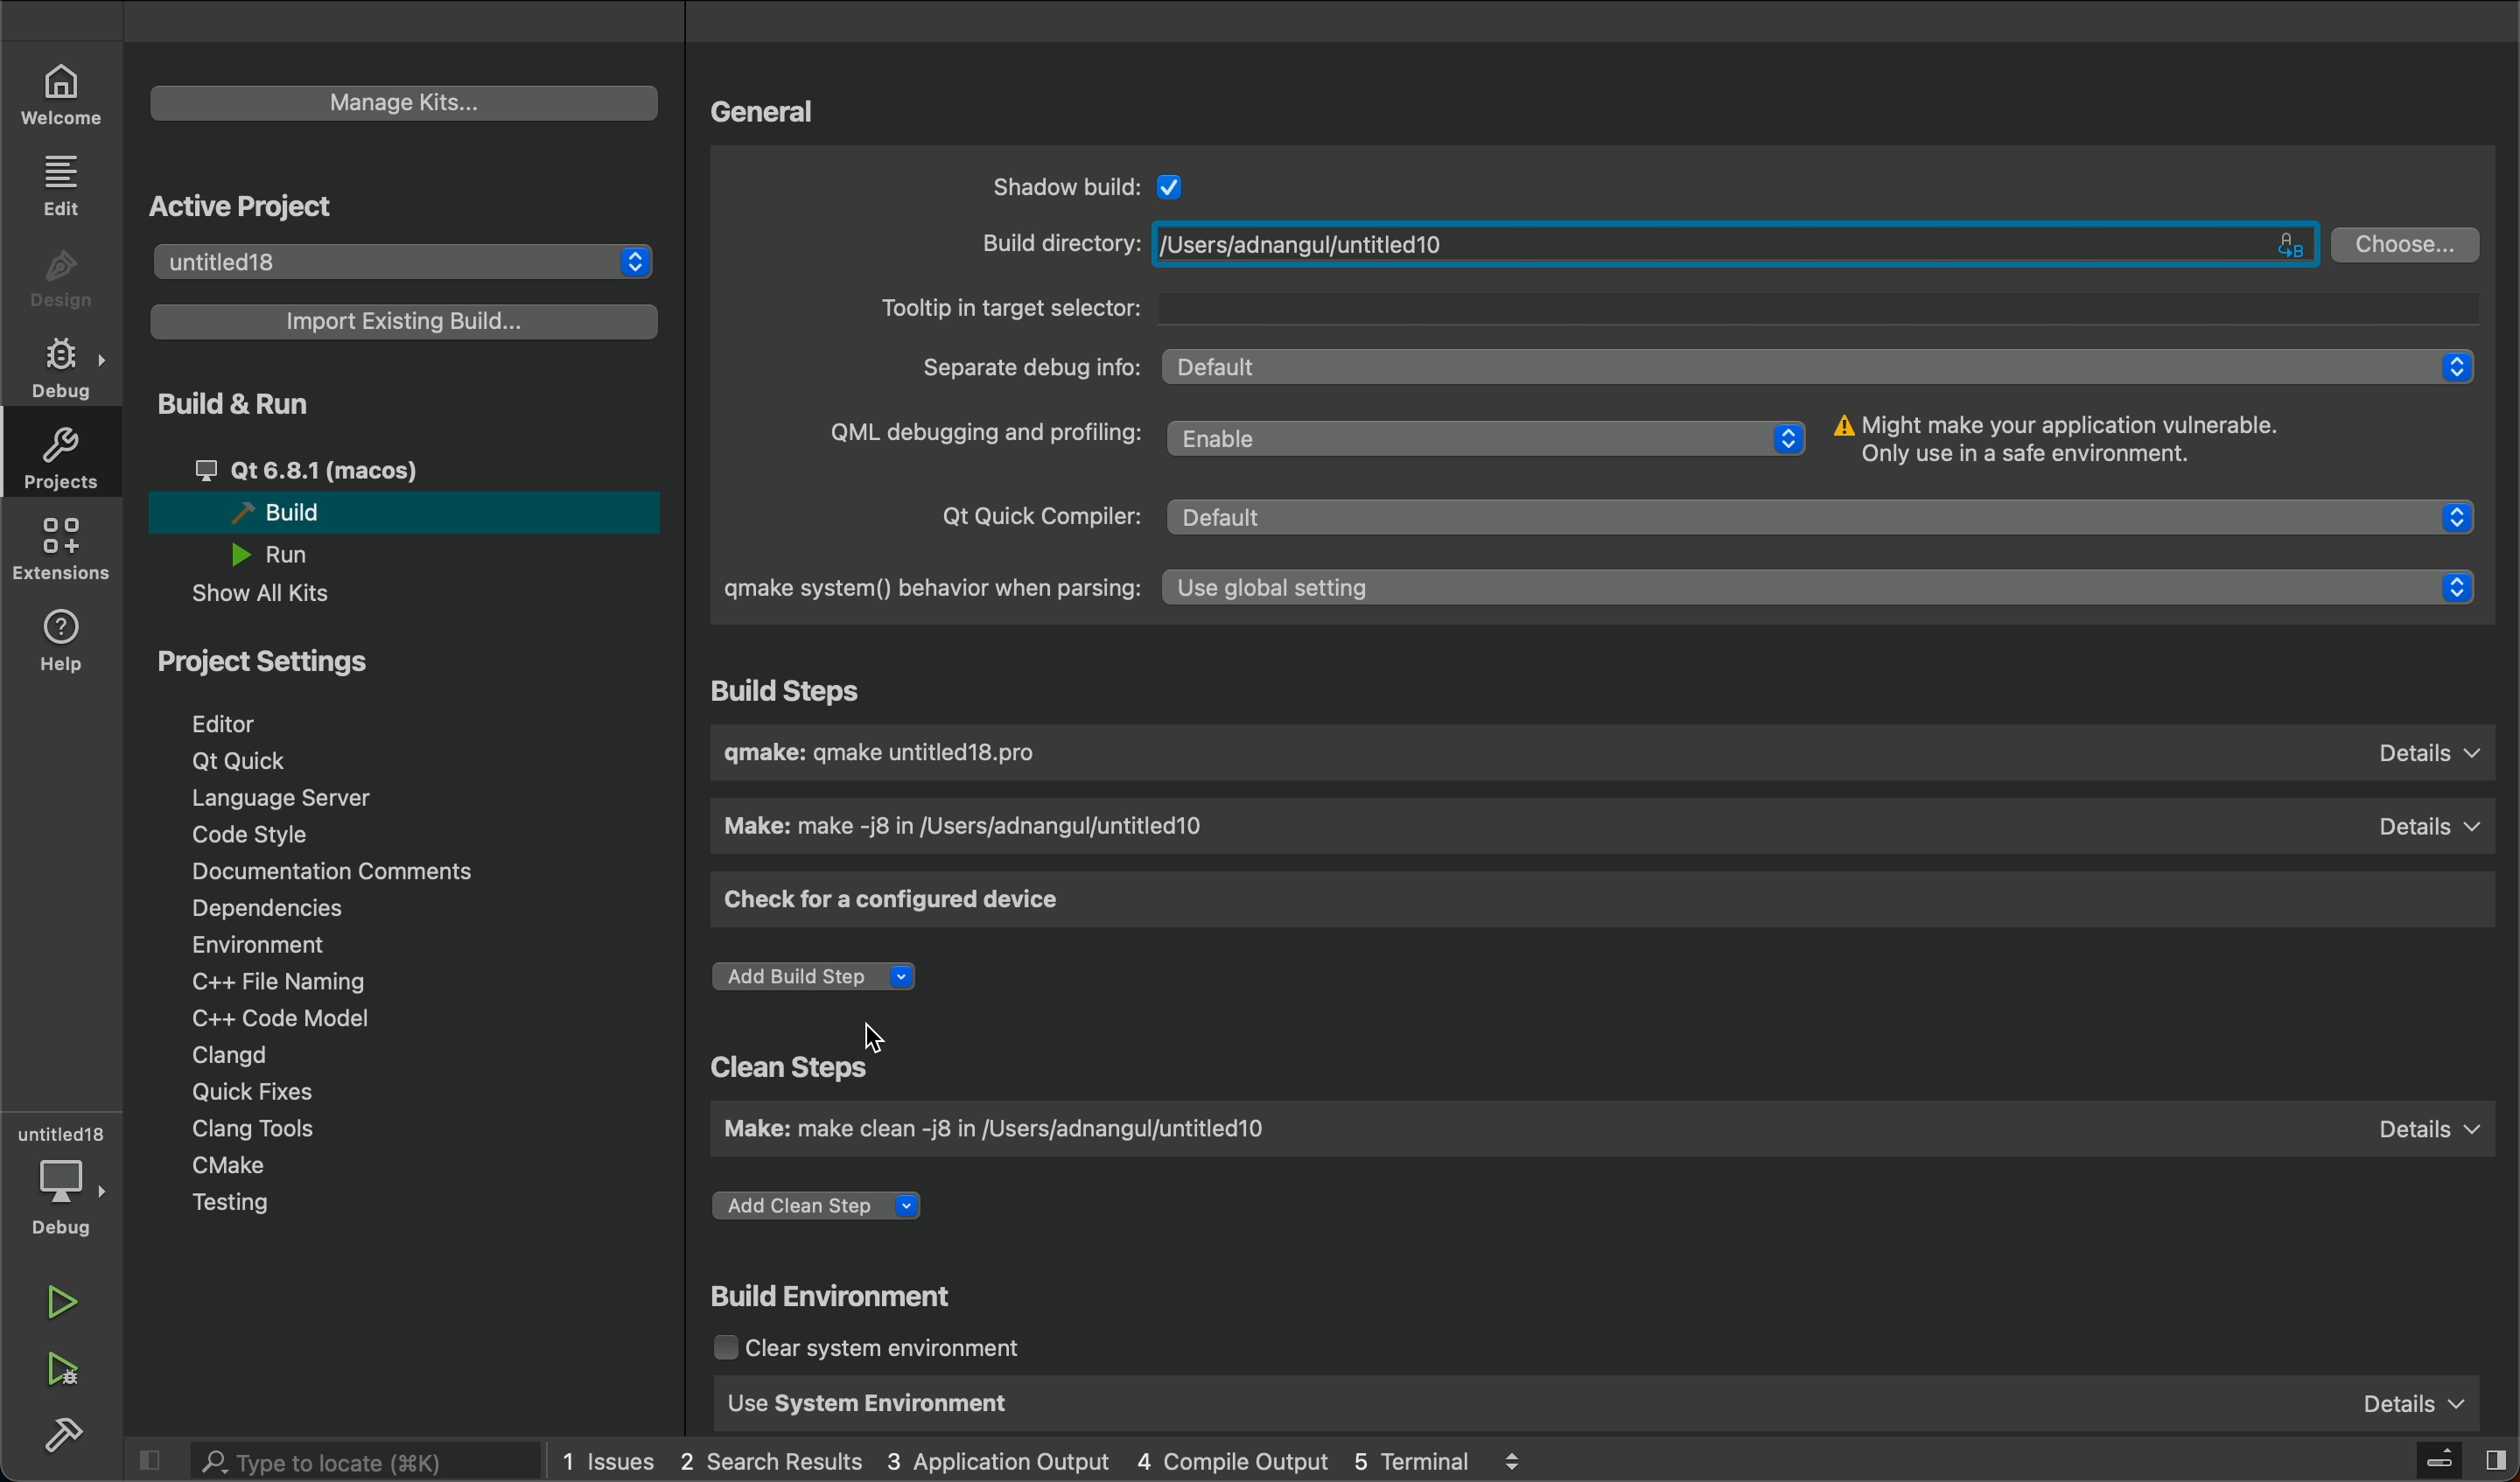 The image size is (2520, 1482). I want to click on Code Style, so click(259, 833).